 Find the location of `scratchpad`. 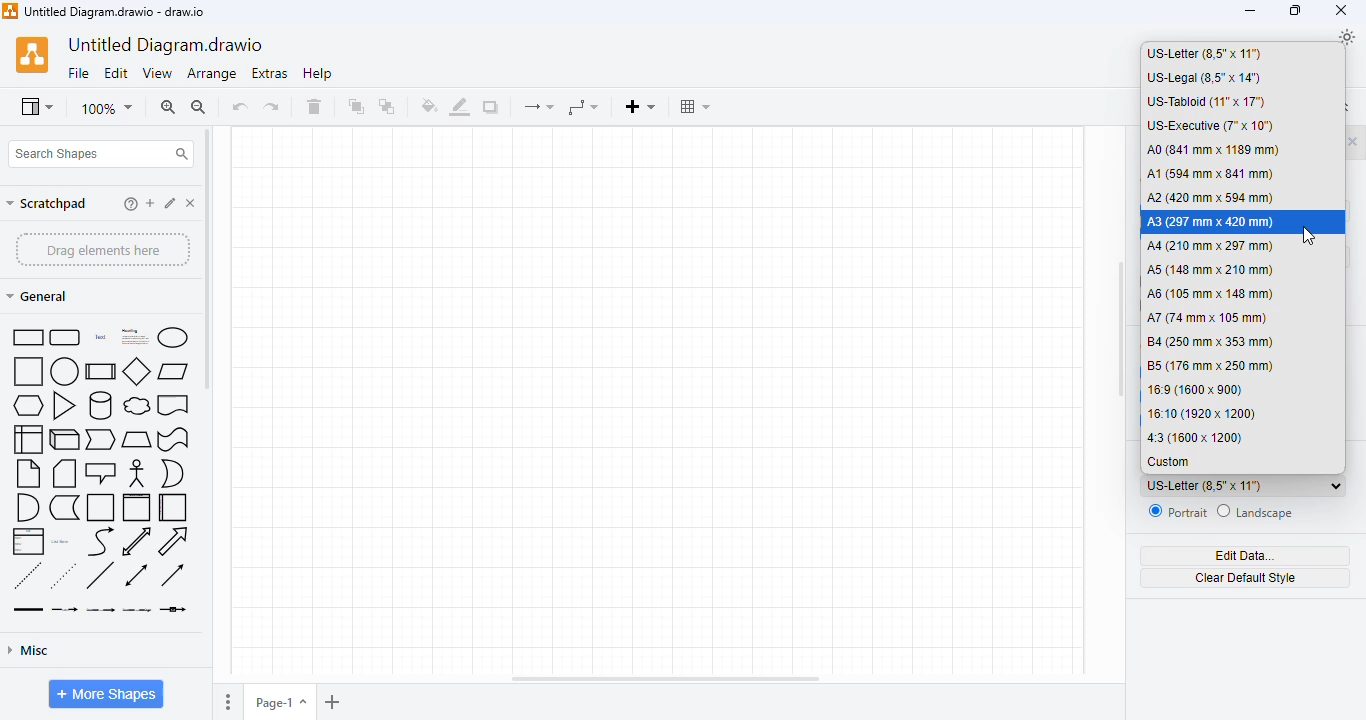

scratchpad is located at coordinates (47, 204).